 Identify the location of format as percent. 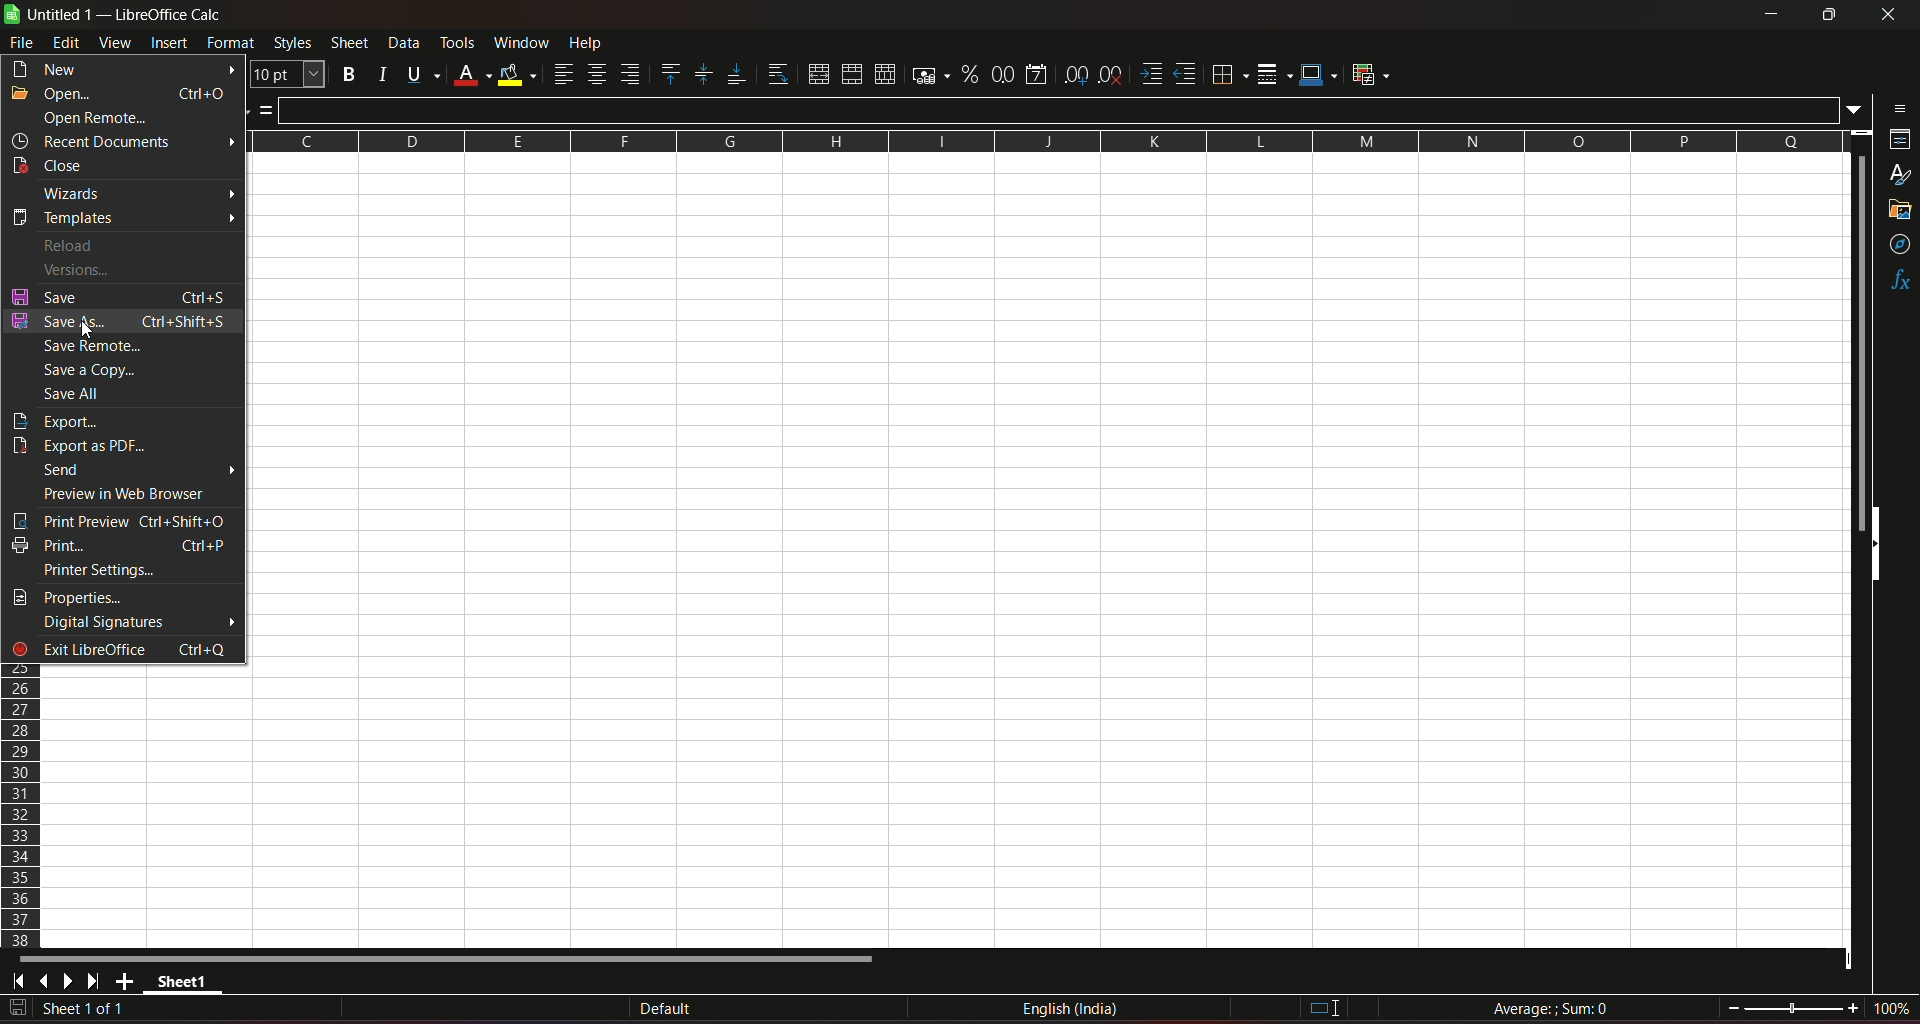
(968, 75).